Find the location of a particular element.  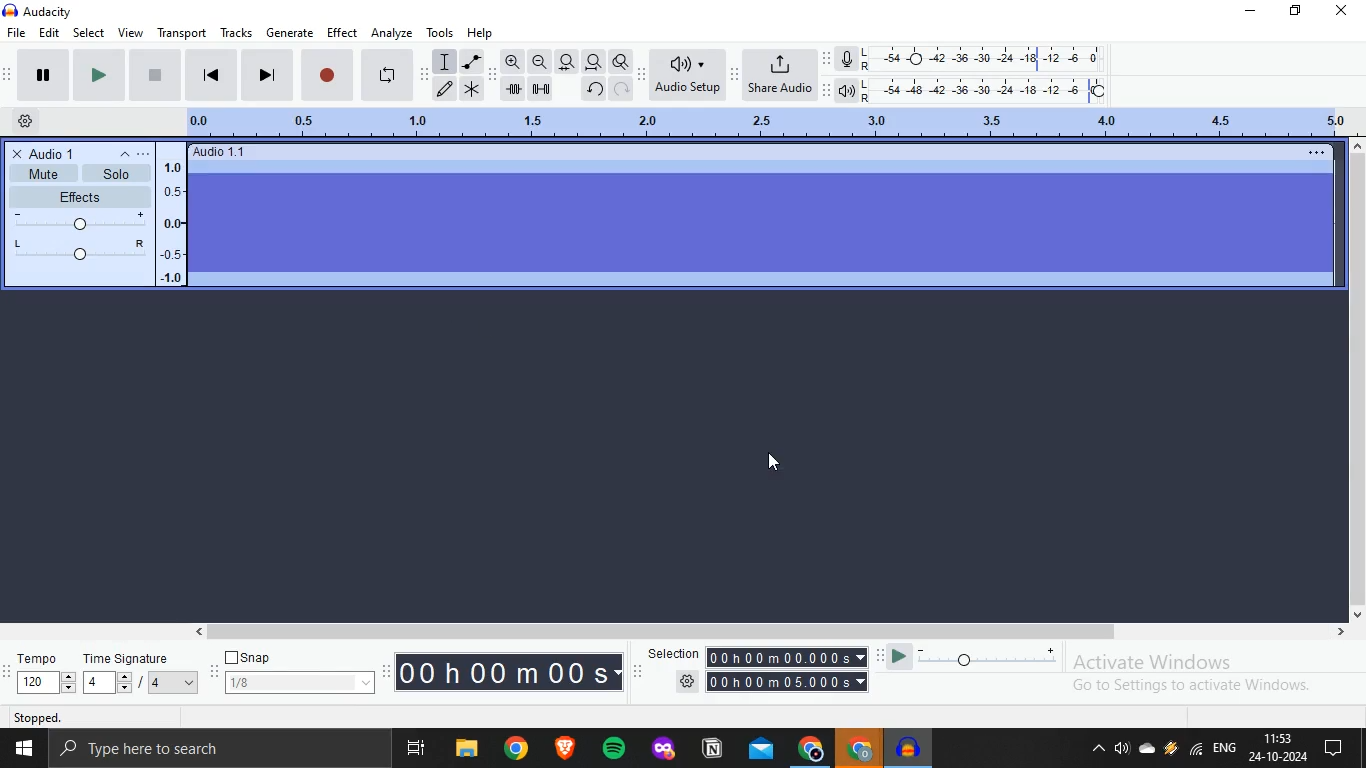

Refresh is located at coordinates (622, 91).